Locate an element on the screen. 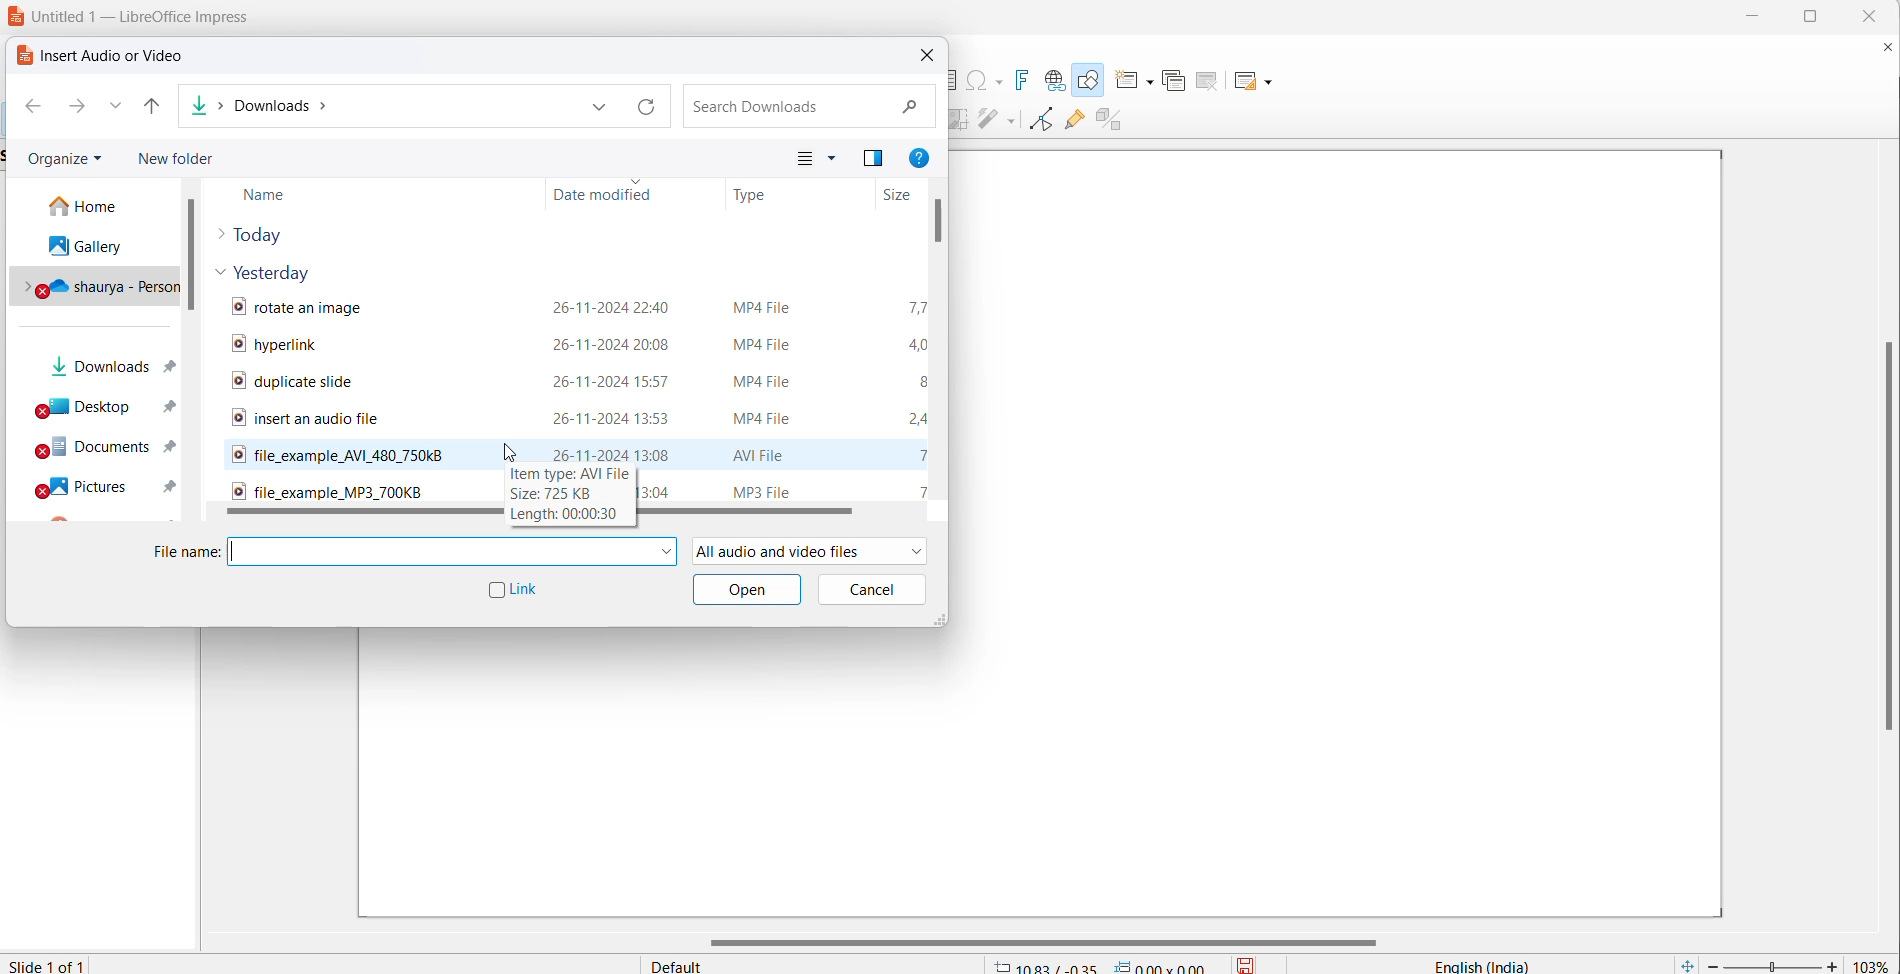  new slide options is located at coordinates (1153, 81).